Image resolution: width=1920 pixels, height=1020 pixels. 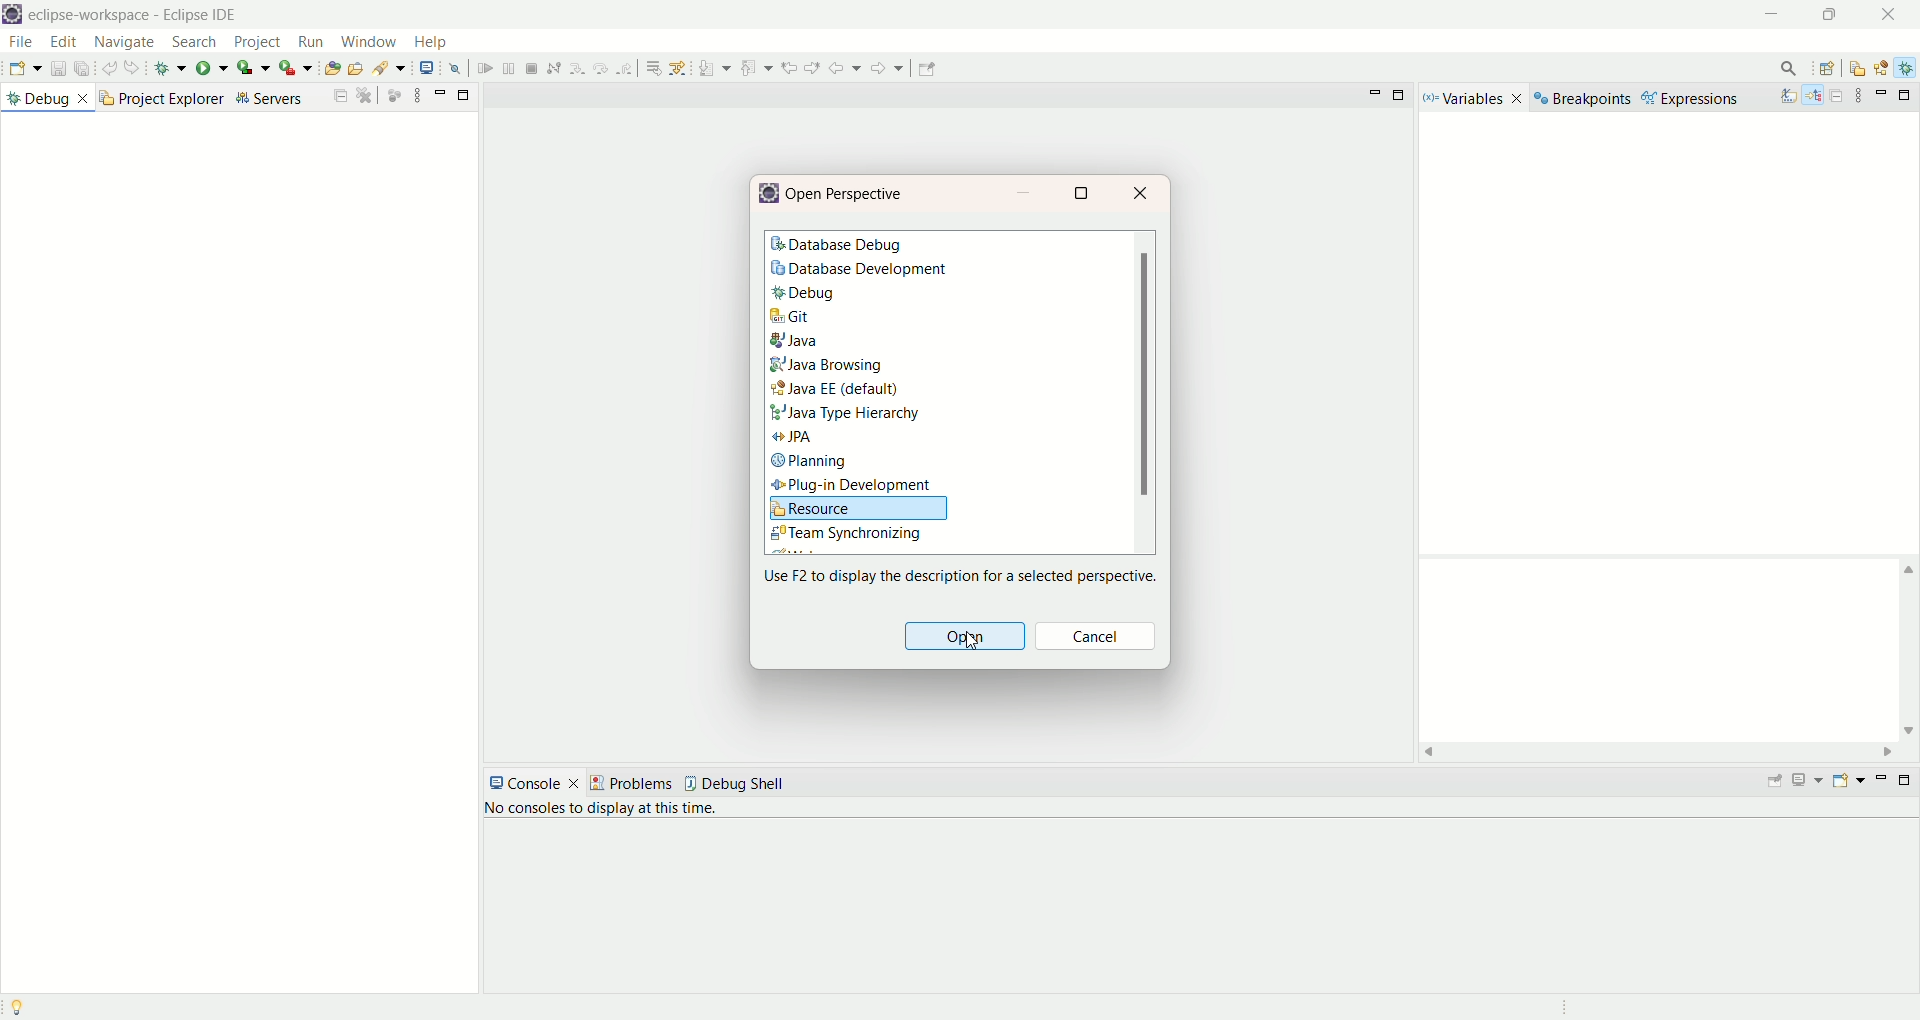 I want to click on display console, so click(x=1810, y=778).